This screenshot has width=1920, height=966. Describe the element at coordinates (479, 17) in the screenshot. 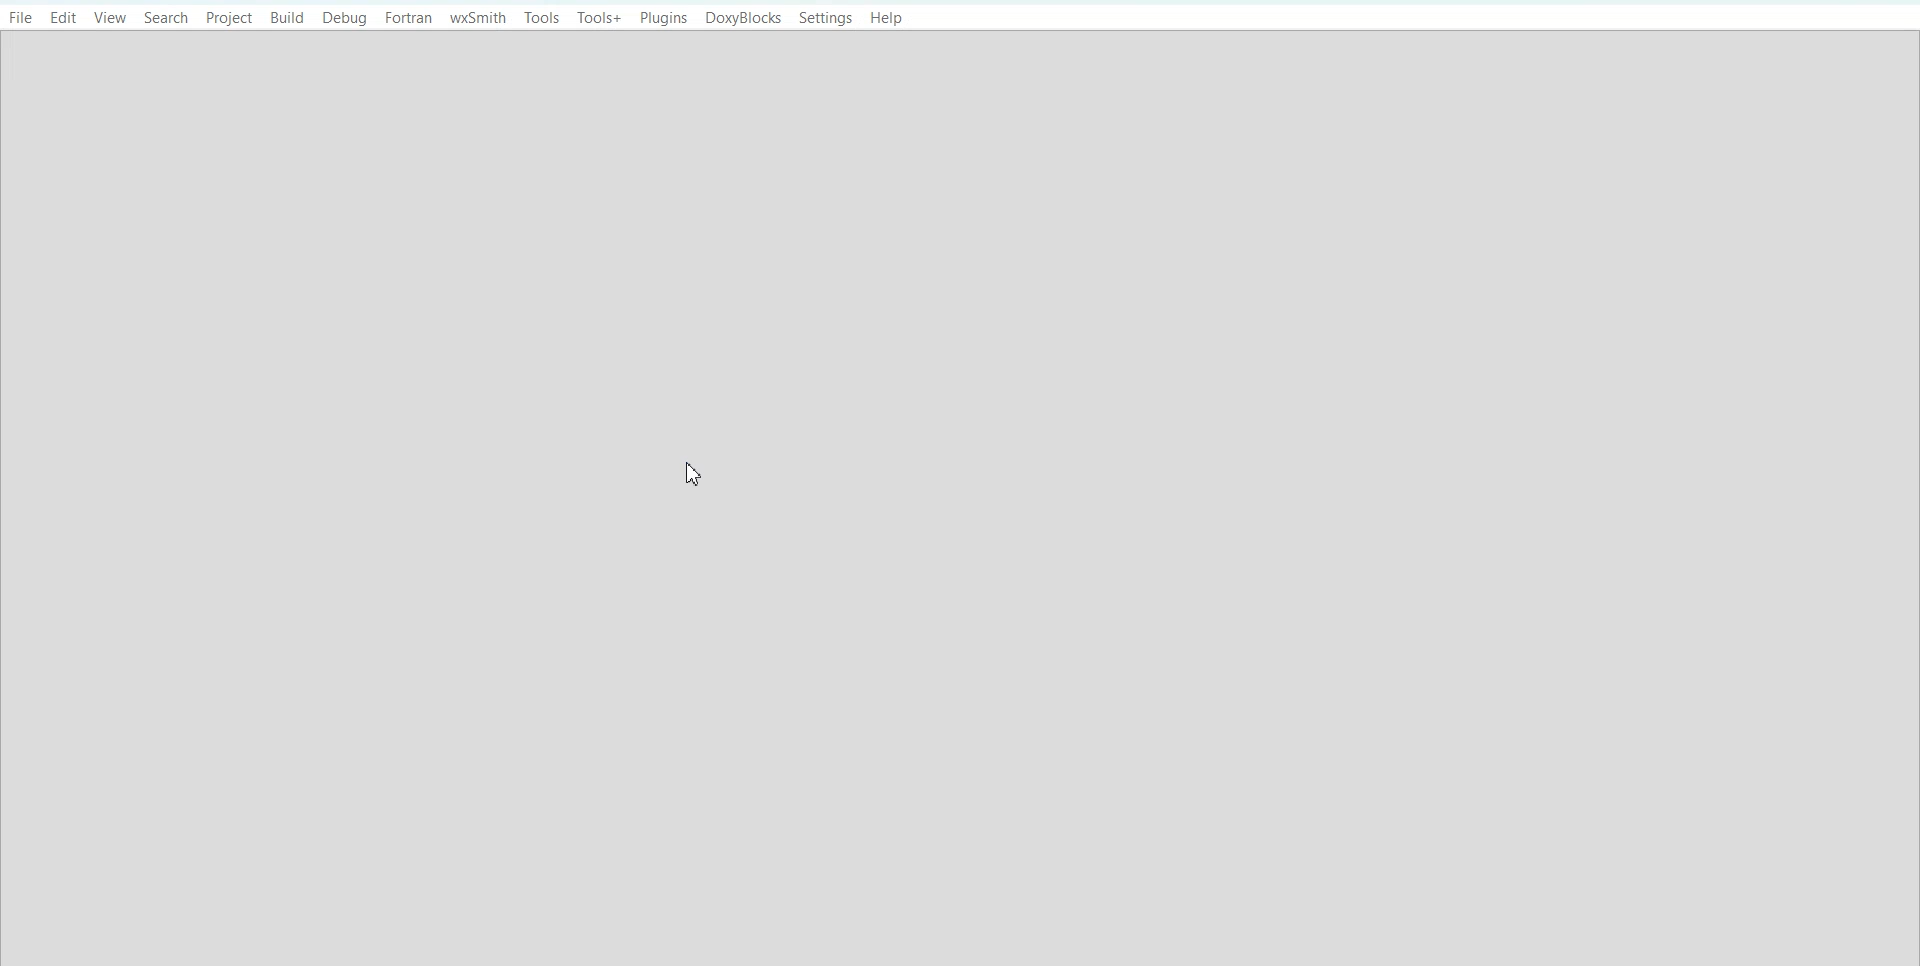

I see `wxSmith` at that location.